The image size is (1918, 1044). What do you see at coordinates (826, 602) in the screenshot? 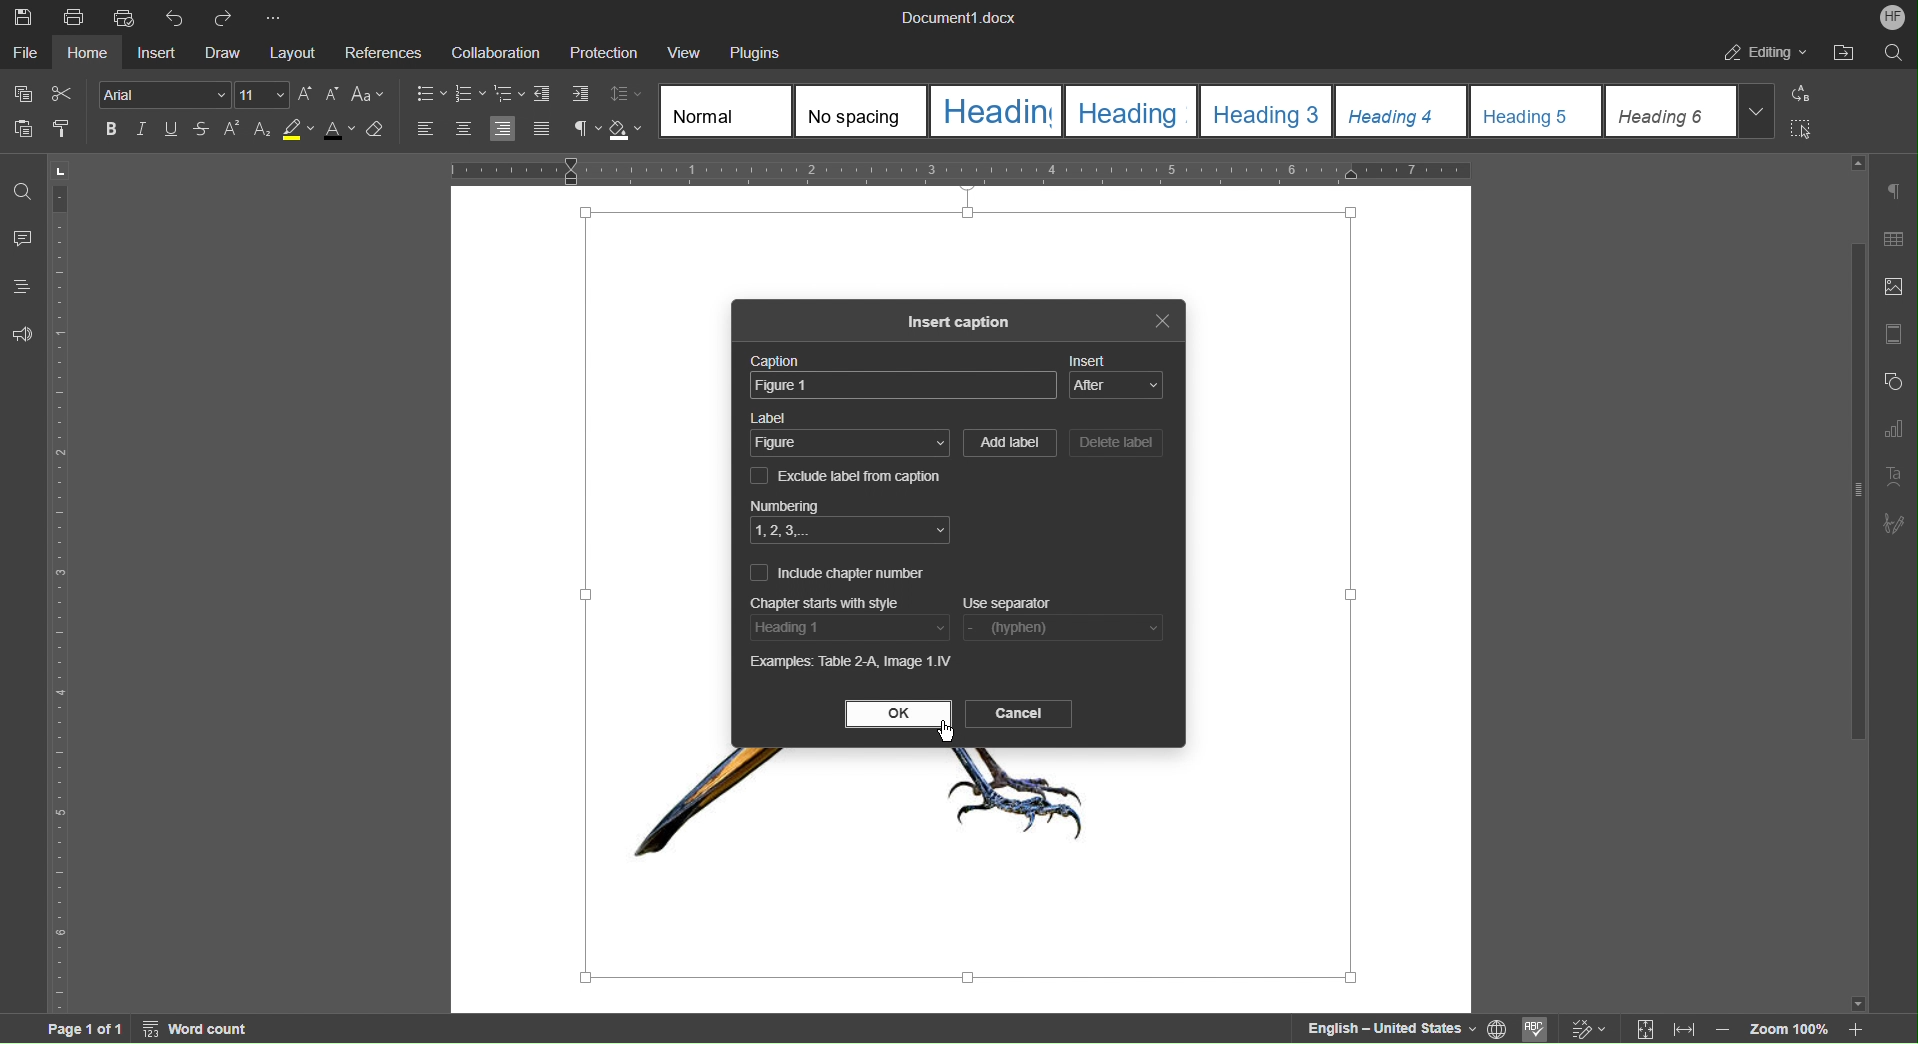
I see `Chapter starts with style` at bounding box center [826, 602].